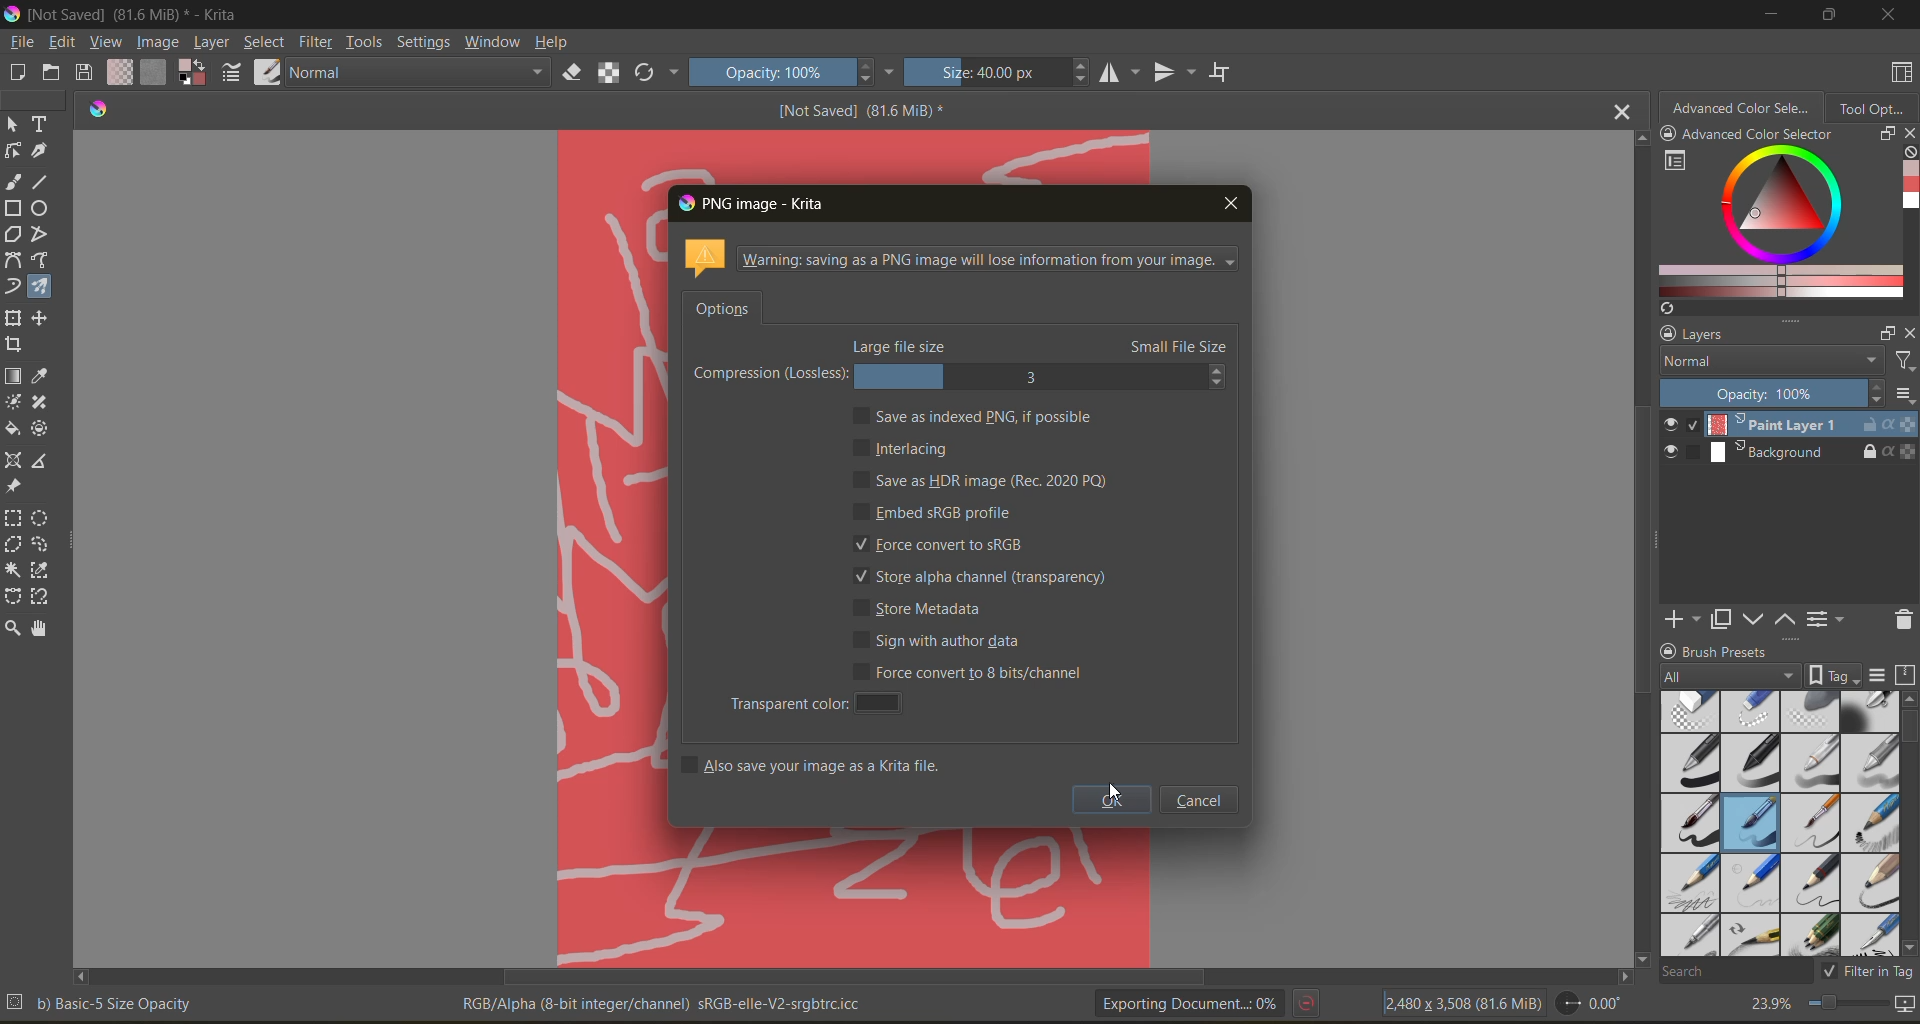 The height and width of the screenshot is (1024, 1920). Describe the element at coordinates (101, 1002) in the screenshot. I see `metadata` at that location.